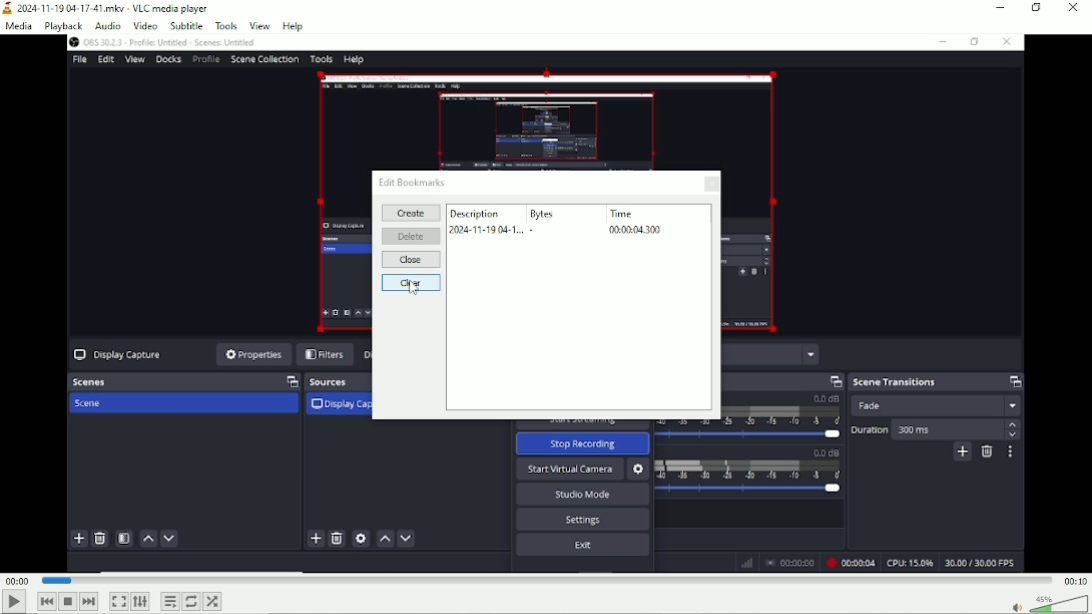 The image size is (1092, 614). I want to click on Close, so click(410, 260).